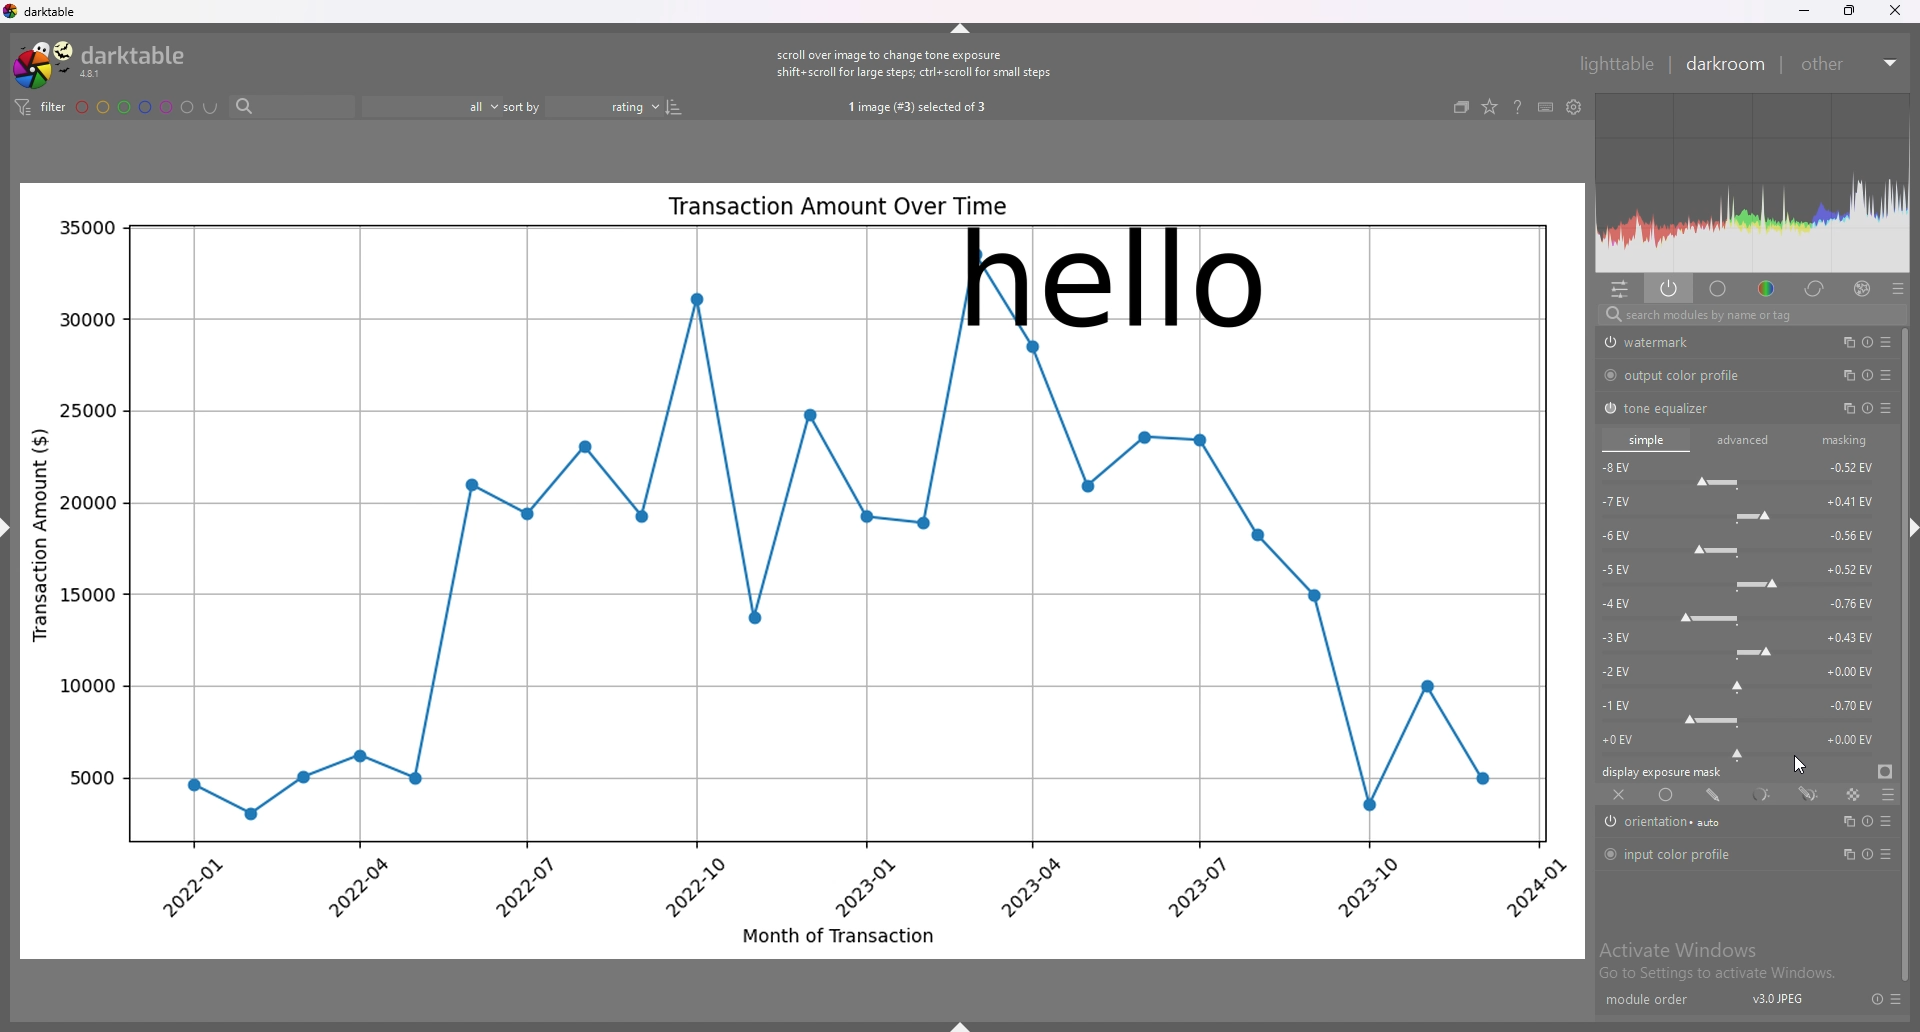 The height and width of the screenshot is (1032, 1920). Describe the element at coordinates (521, 886) in the screenshot. I see `2022-07` at that location.